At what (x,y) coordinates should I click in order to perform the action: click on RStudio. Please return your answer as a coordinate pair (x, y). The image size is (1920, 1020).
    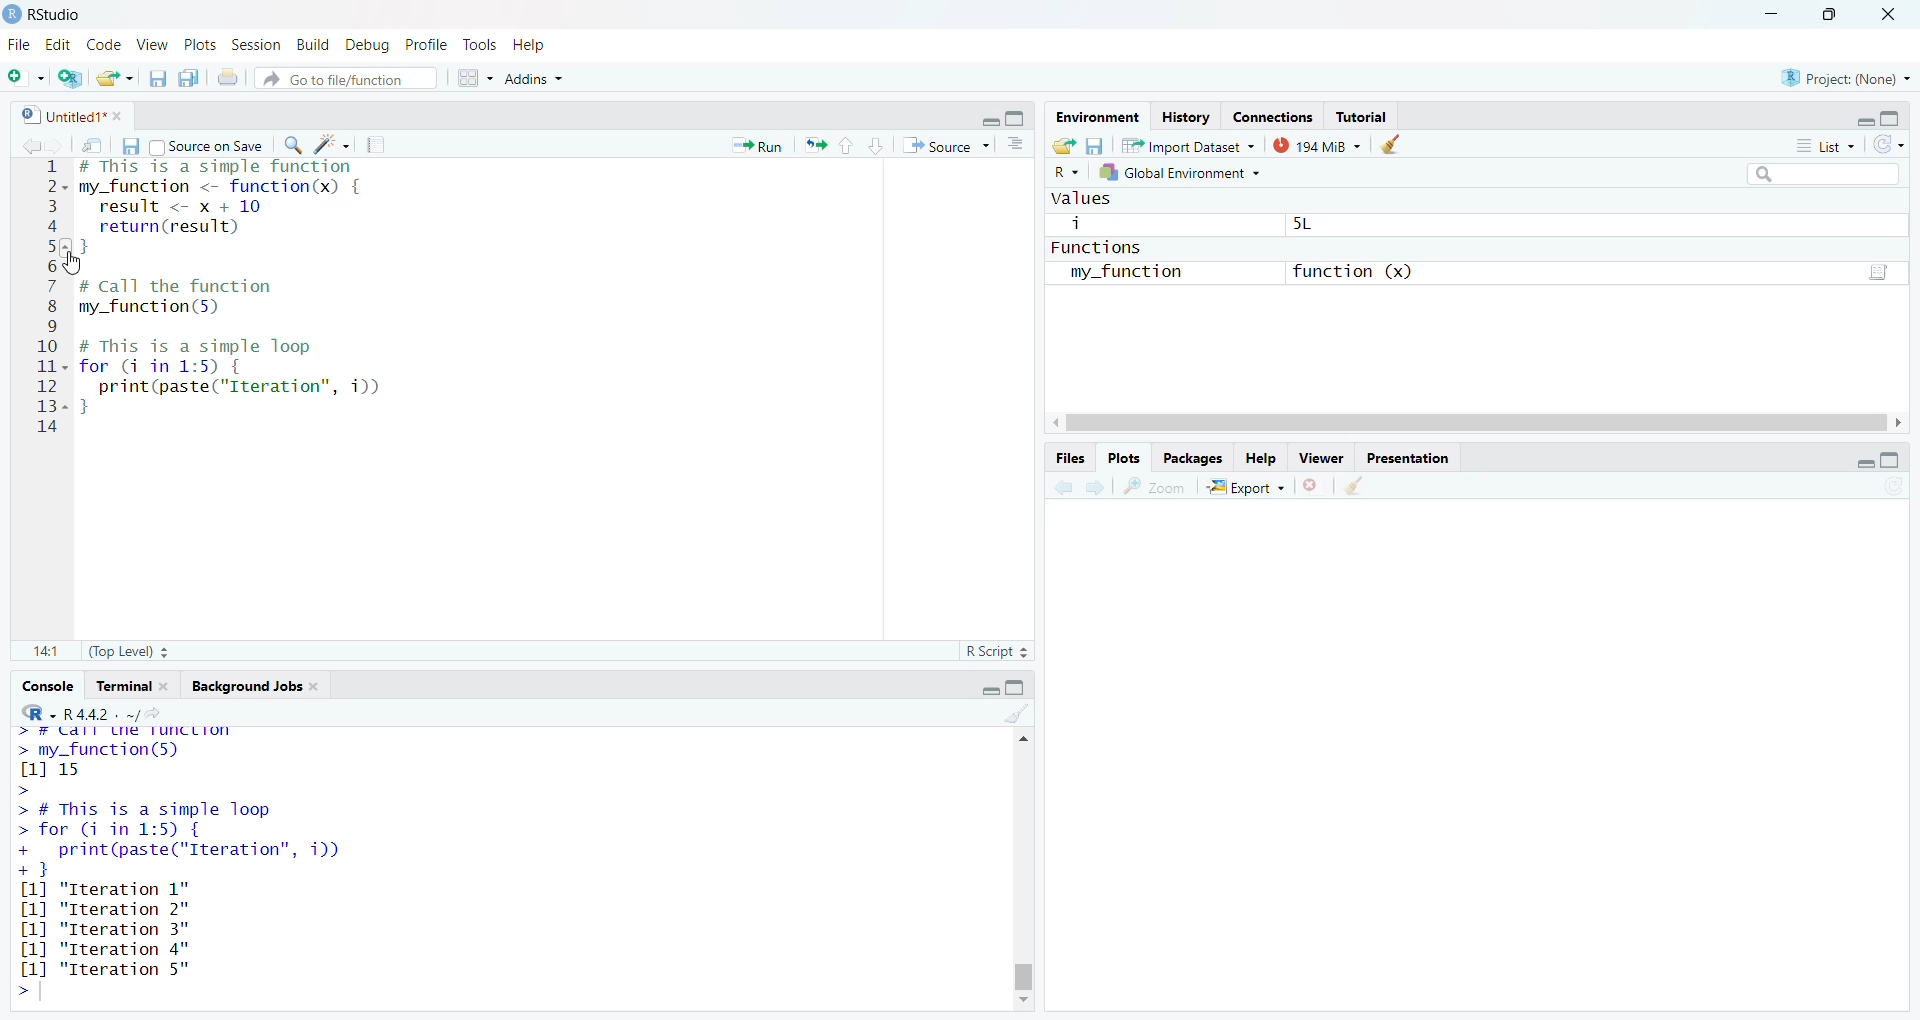
    Looking at the image, I should click on (65, 12).